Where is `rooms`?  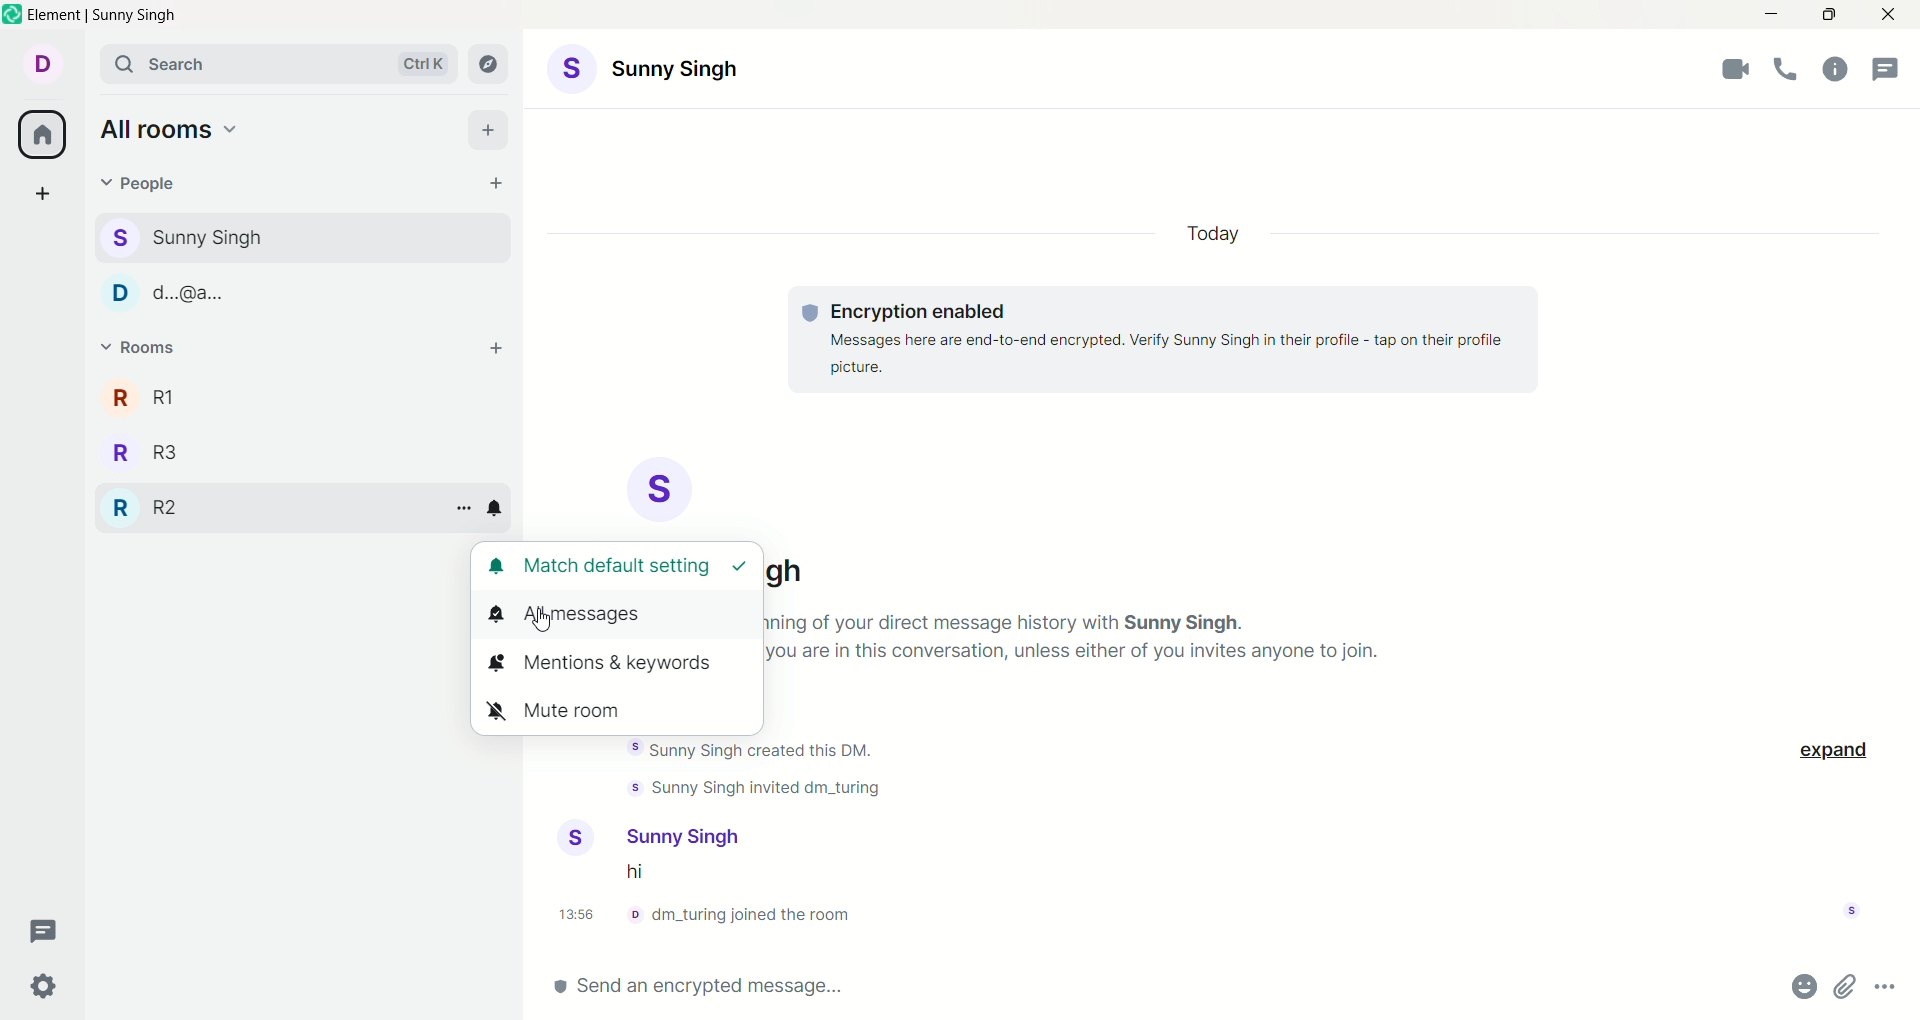
rooms is located at coordinates (141, 349).